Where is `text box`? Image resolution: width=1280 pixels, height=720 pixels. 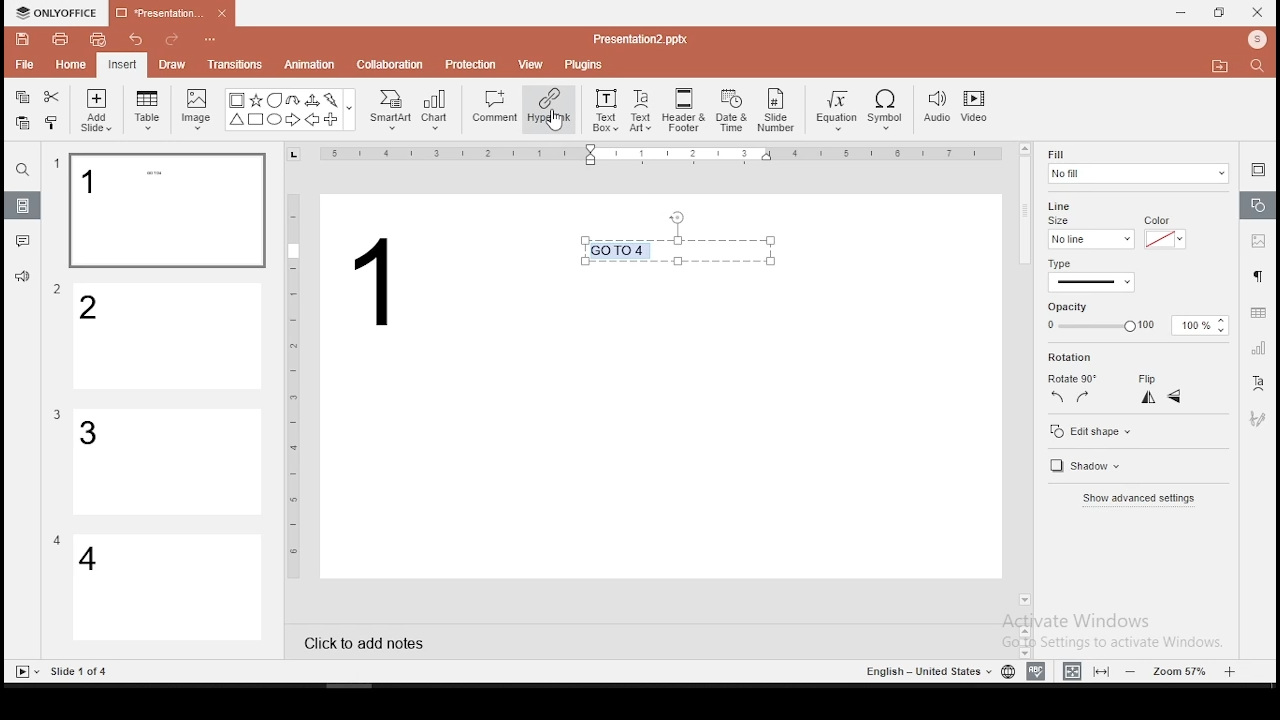
text box is located at coordinates (684, 249).